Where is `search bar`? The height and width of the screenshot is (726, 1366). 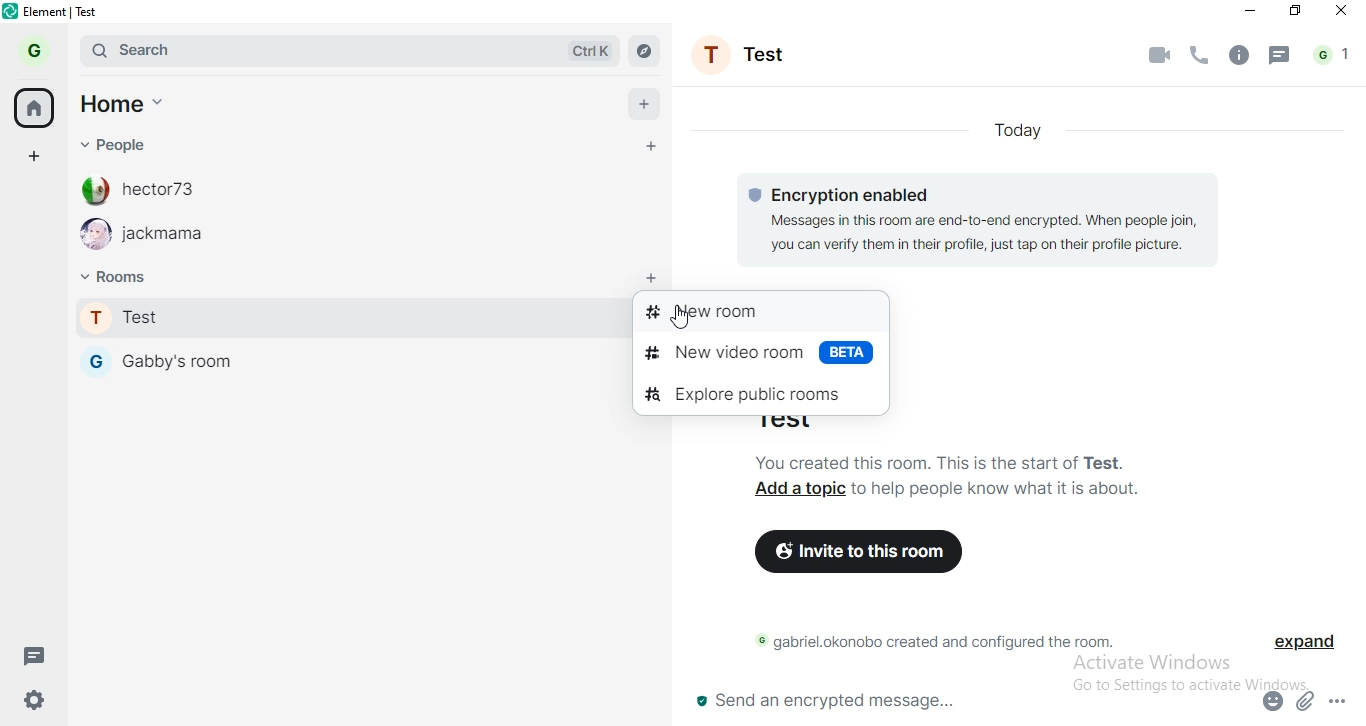
search bar is located at coordinates (347, 51).